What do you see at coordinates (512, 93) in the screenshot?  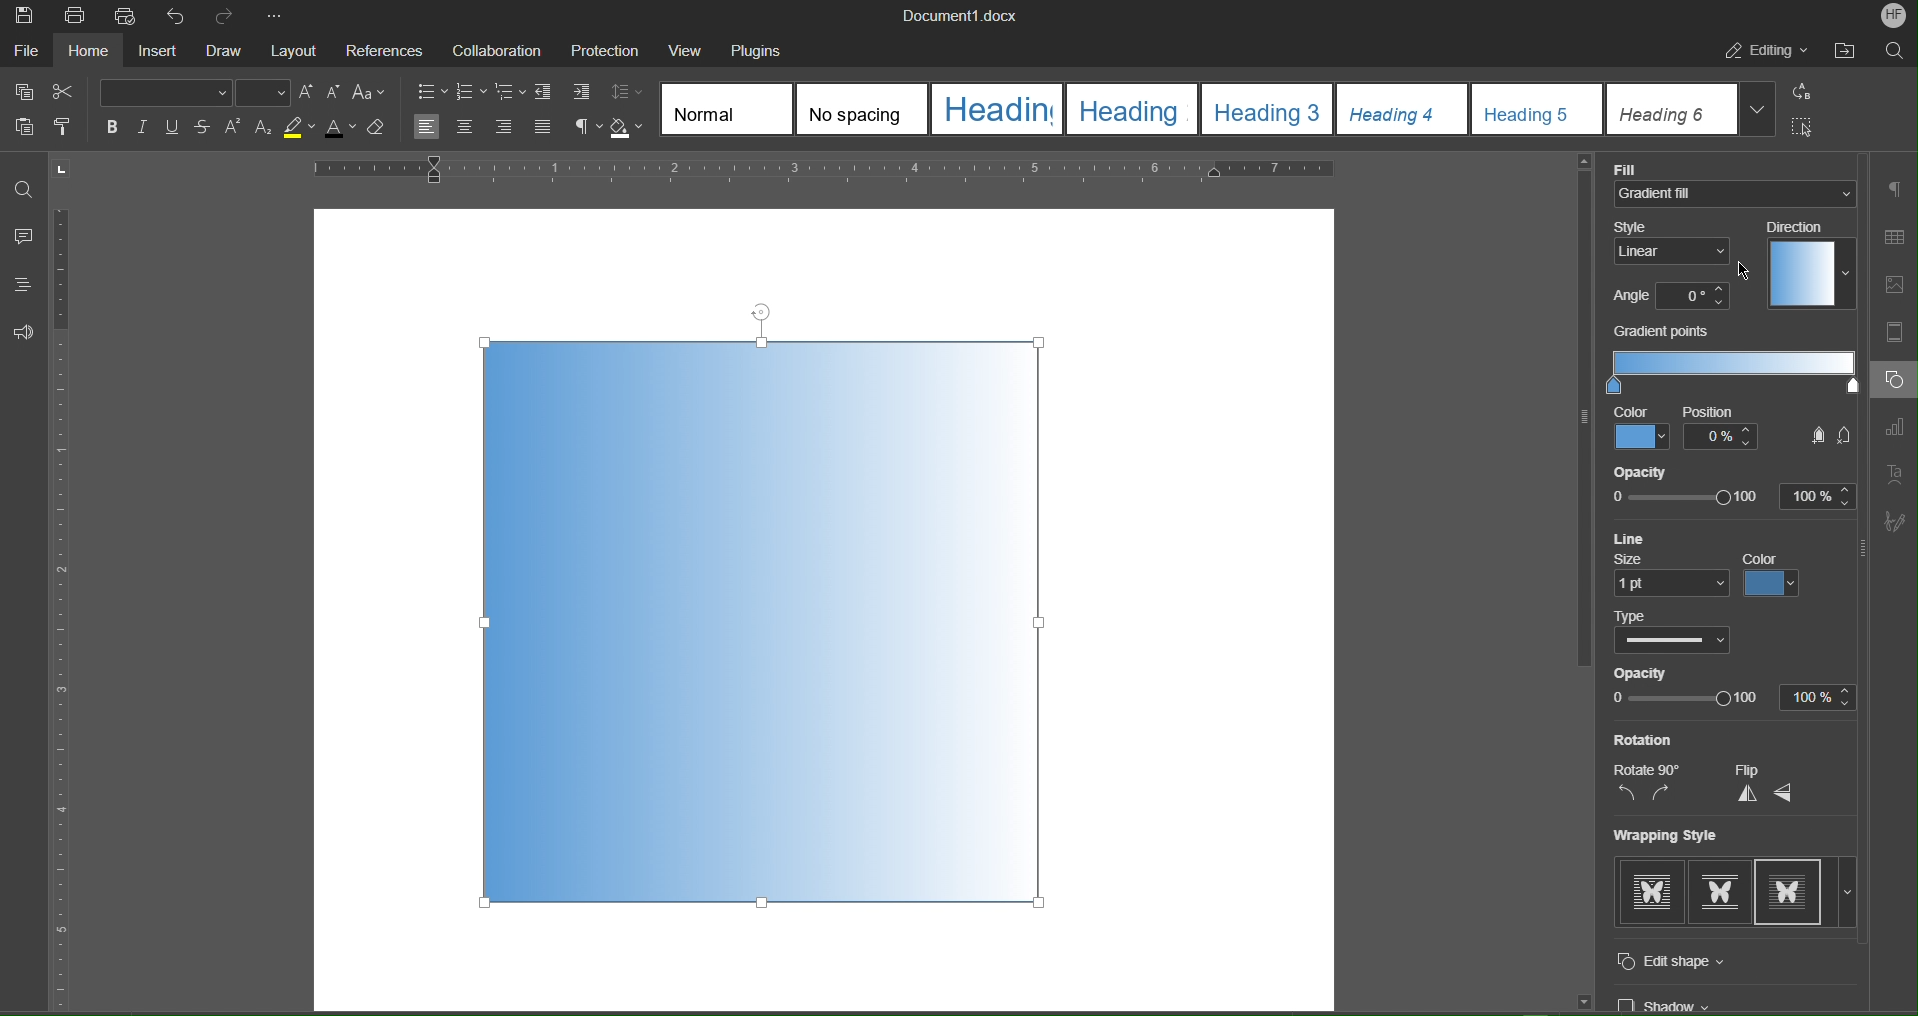 I see `Nested List` at bounding box center [512, 93].